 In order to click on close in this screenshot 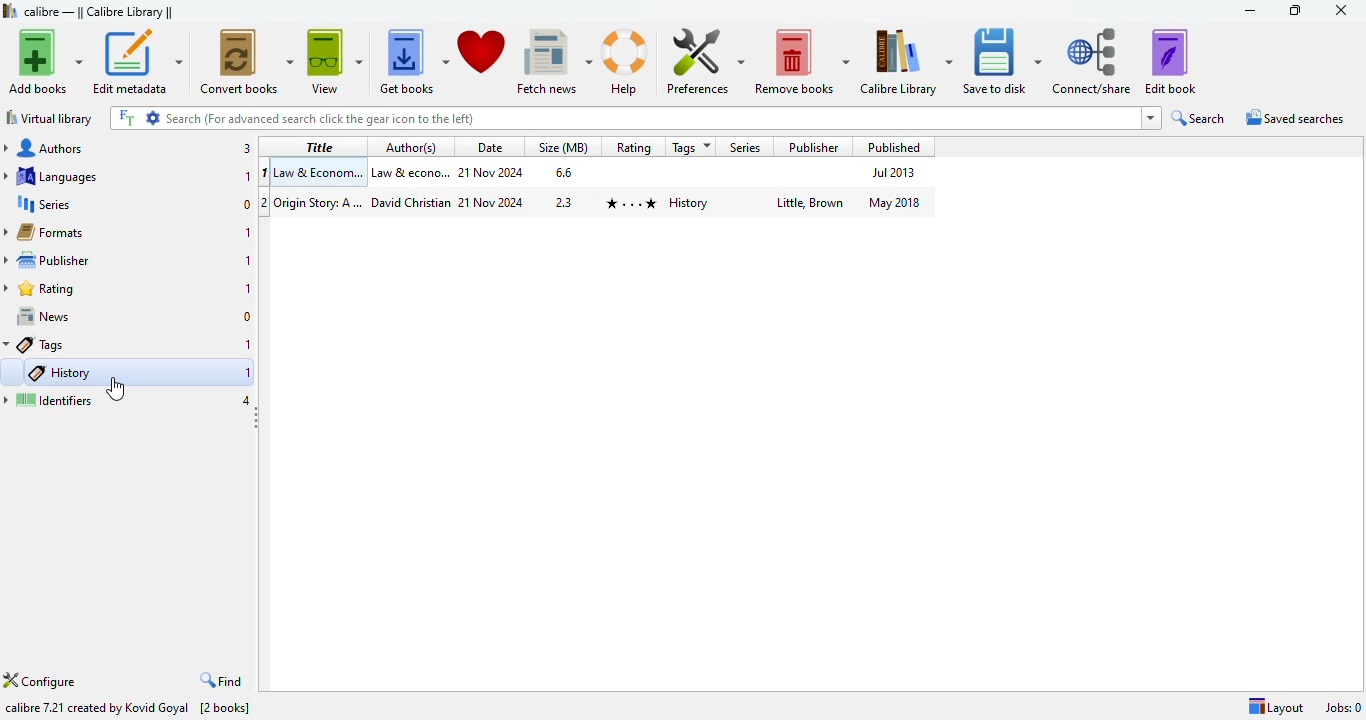, I will do `click(1340, 9)`.